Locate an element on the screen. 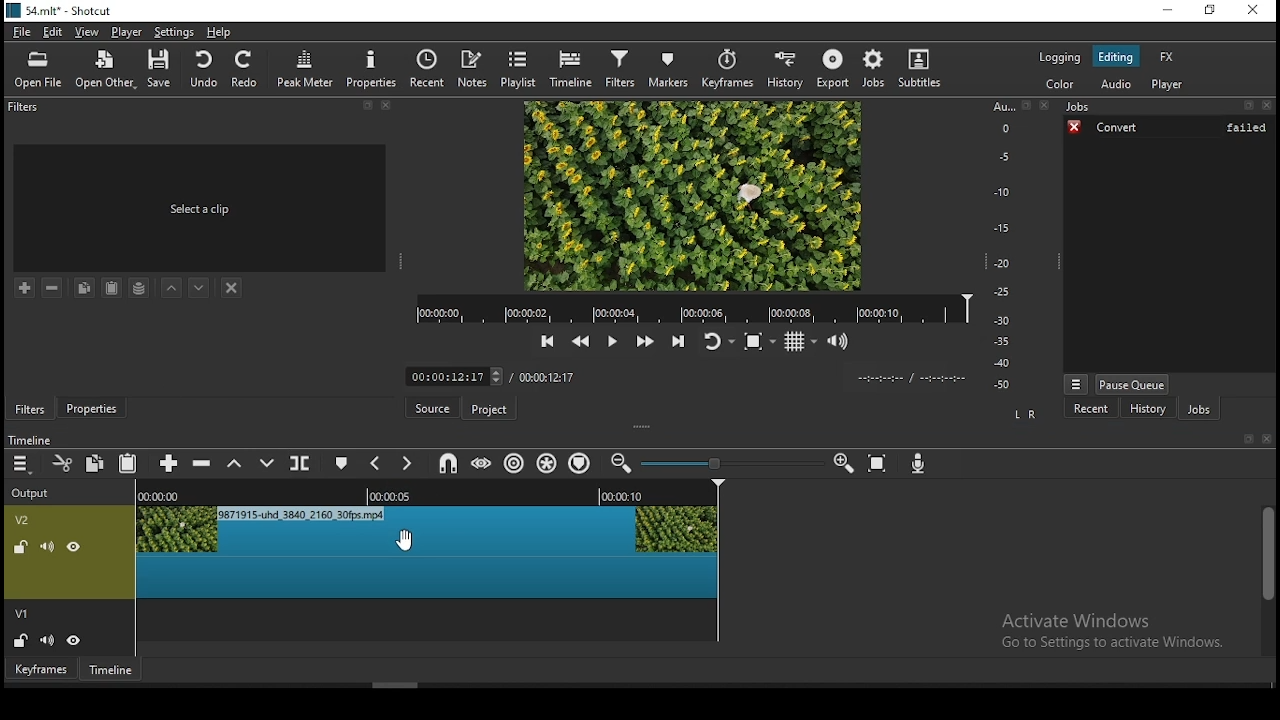 This screenshot has height=720, width=1280. timer is located at coordinates (911, 378).